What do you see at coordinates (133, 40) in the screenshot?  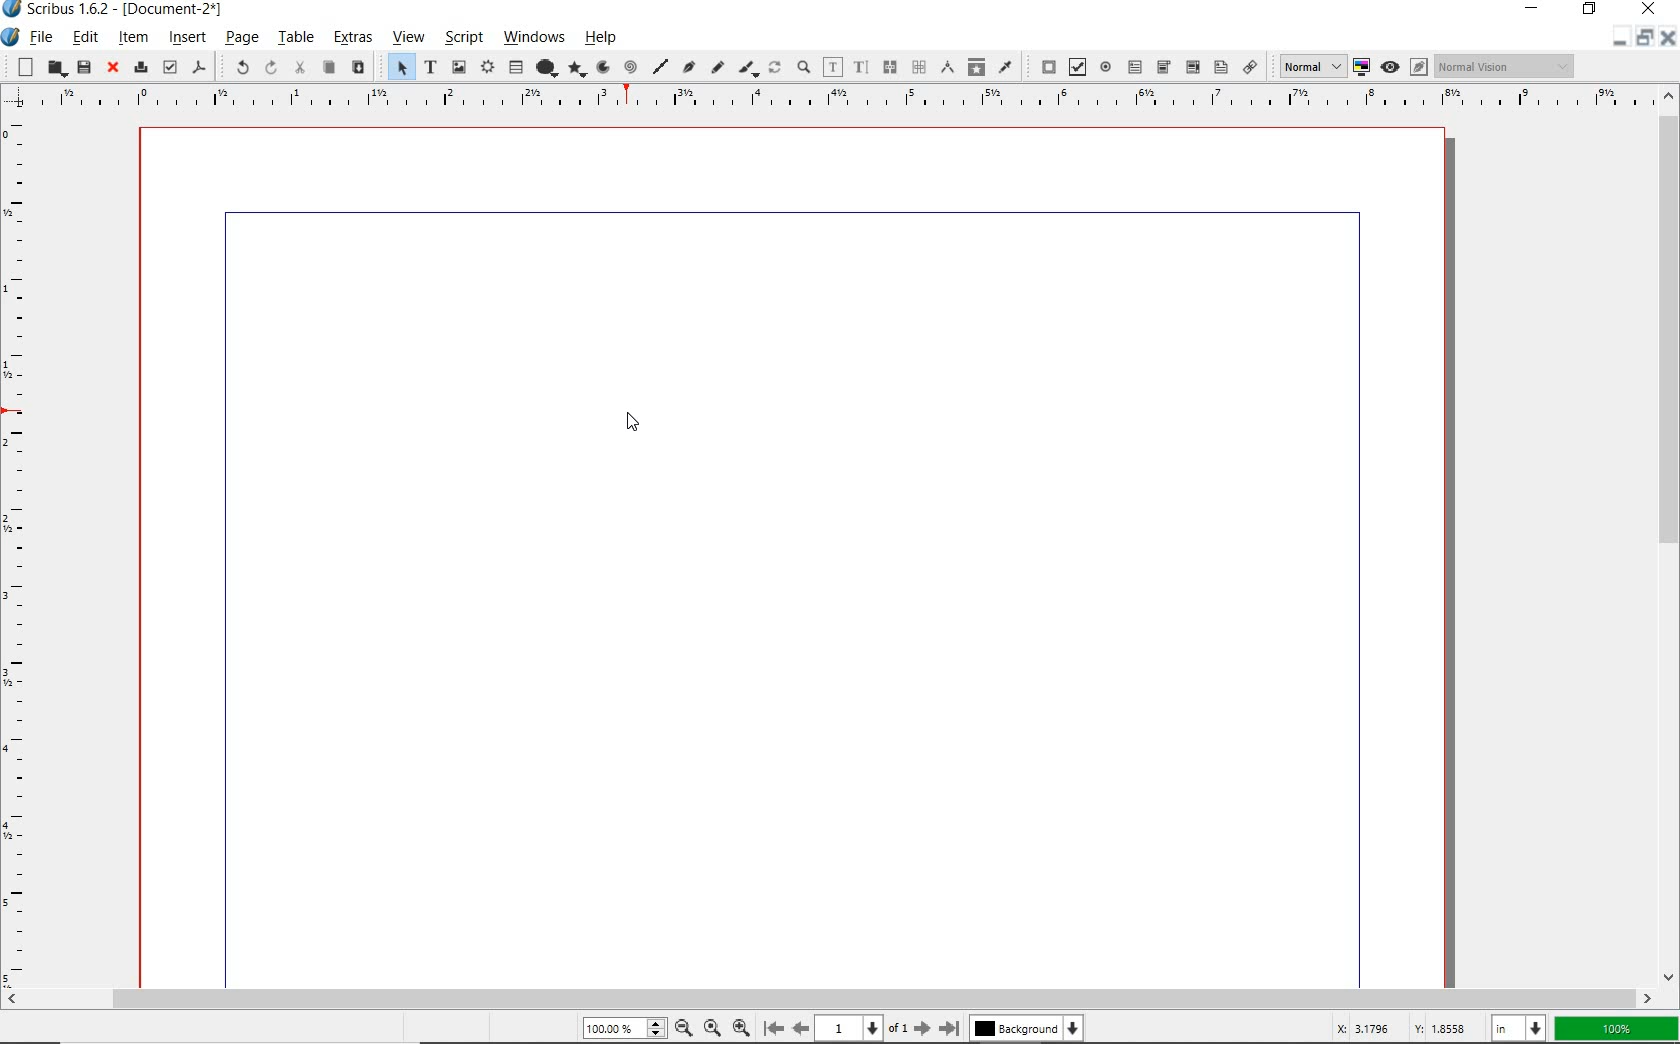 I see `item` at bounding box center [133, 40].